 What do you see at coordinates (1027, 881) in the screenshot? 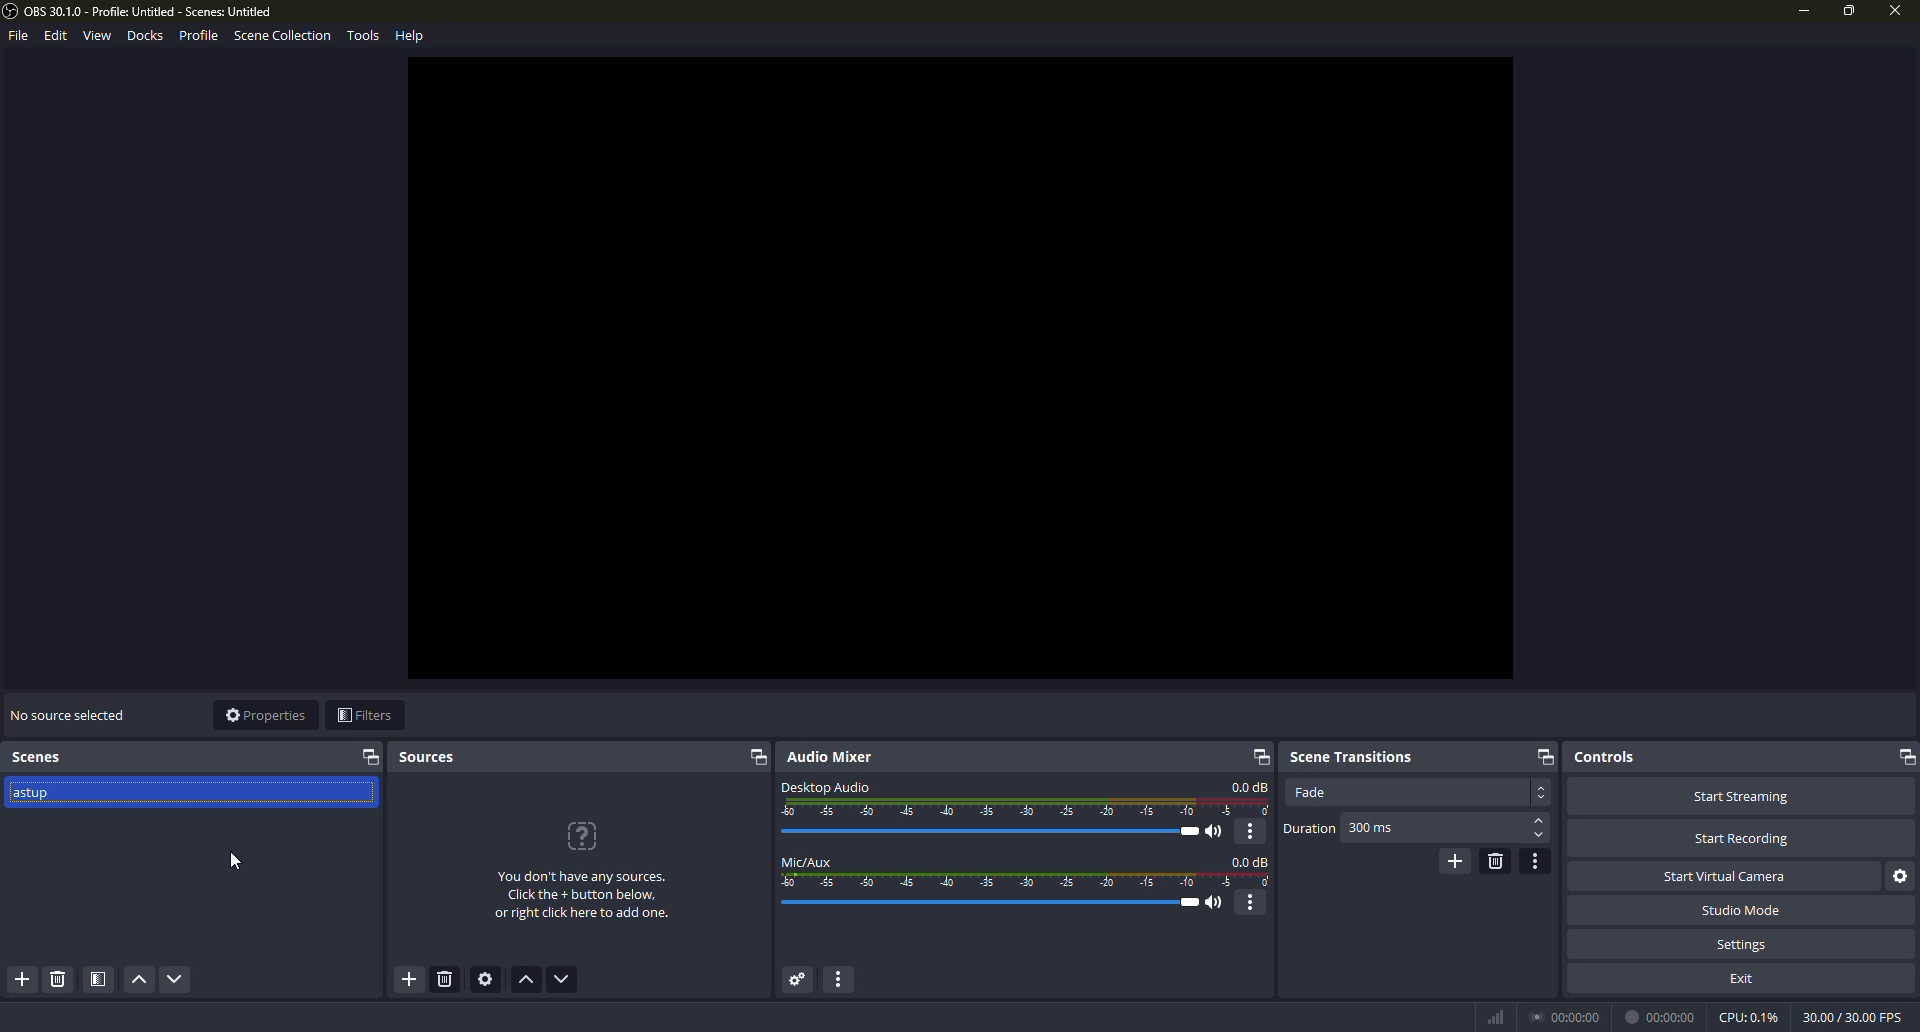
I see `range select` at bounding box center [1027, 881].